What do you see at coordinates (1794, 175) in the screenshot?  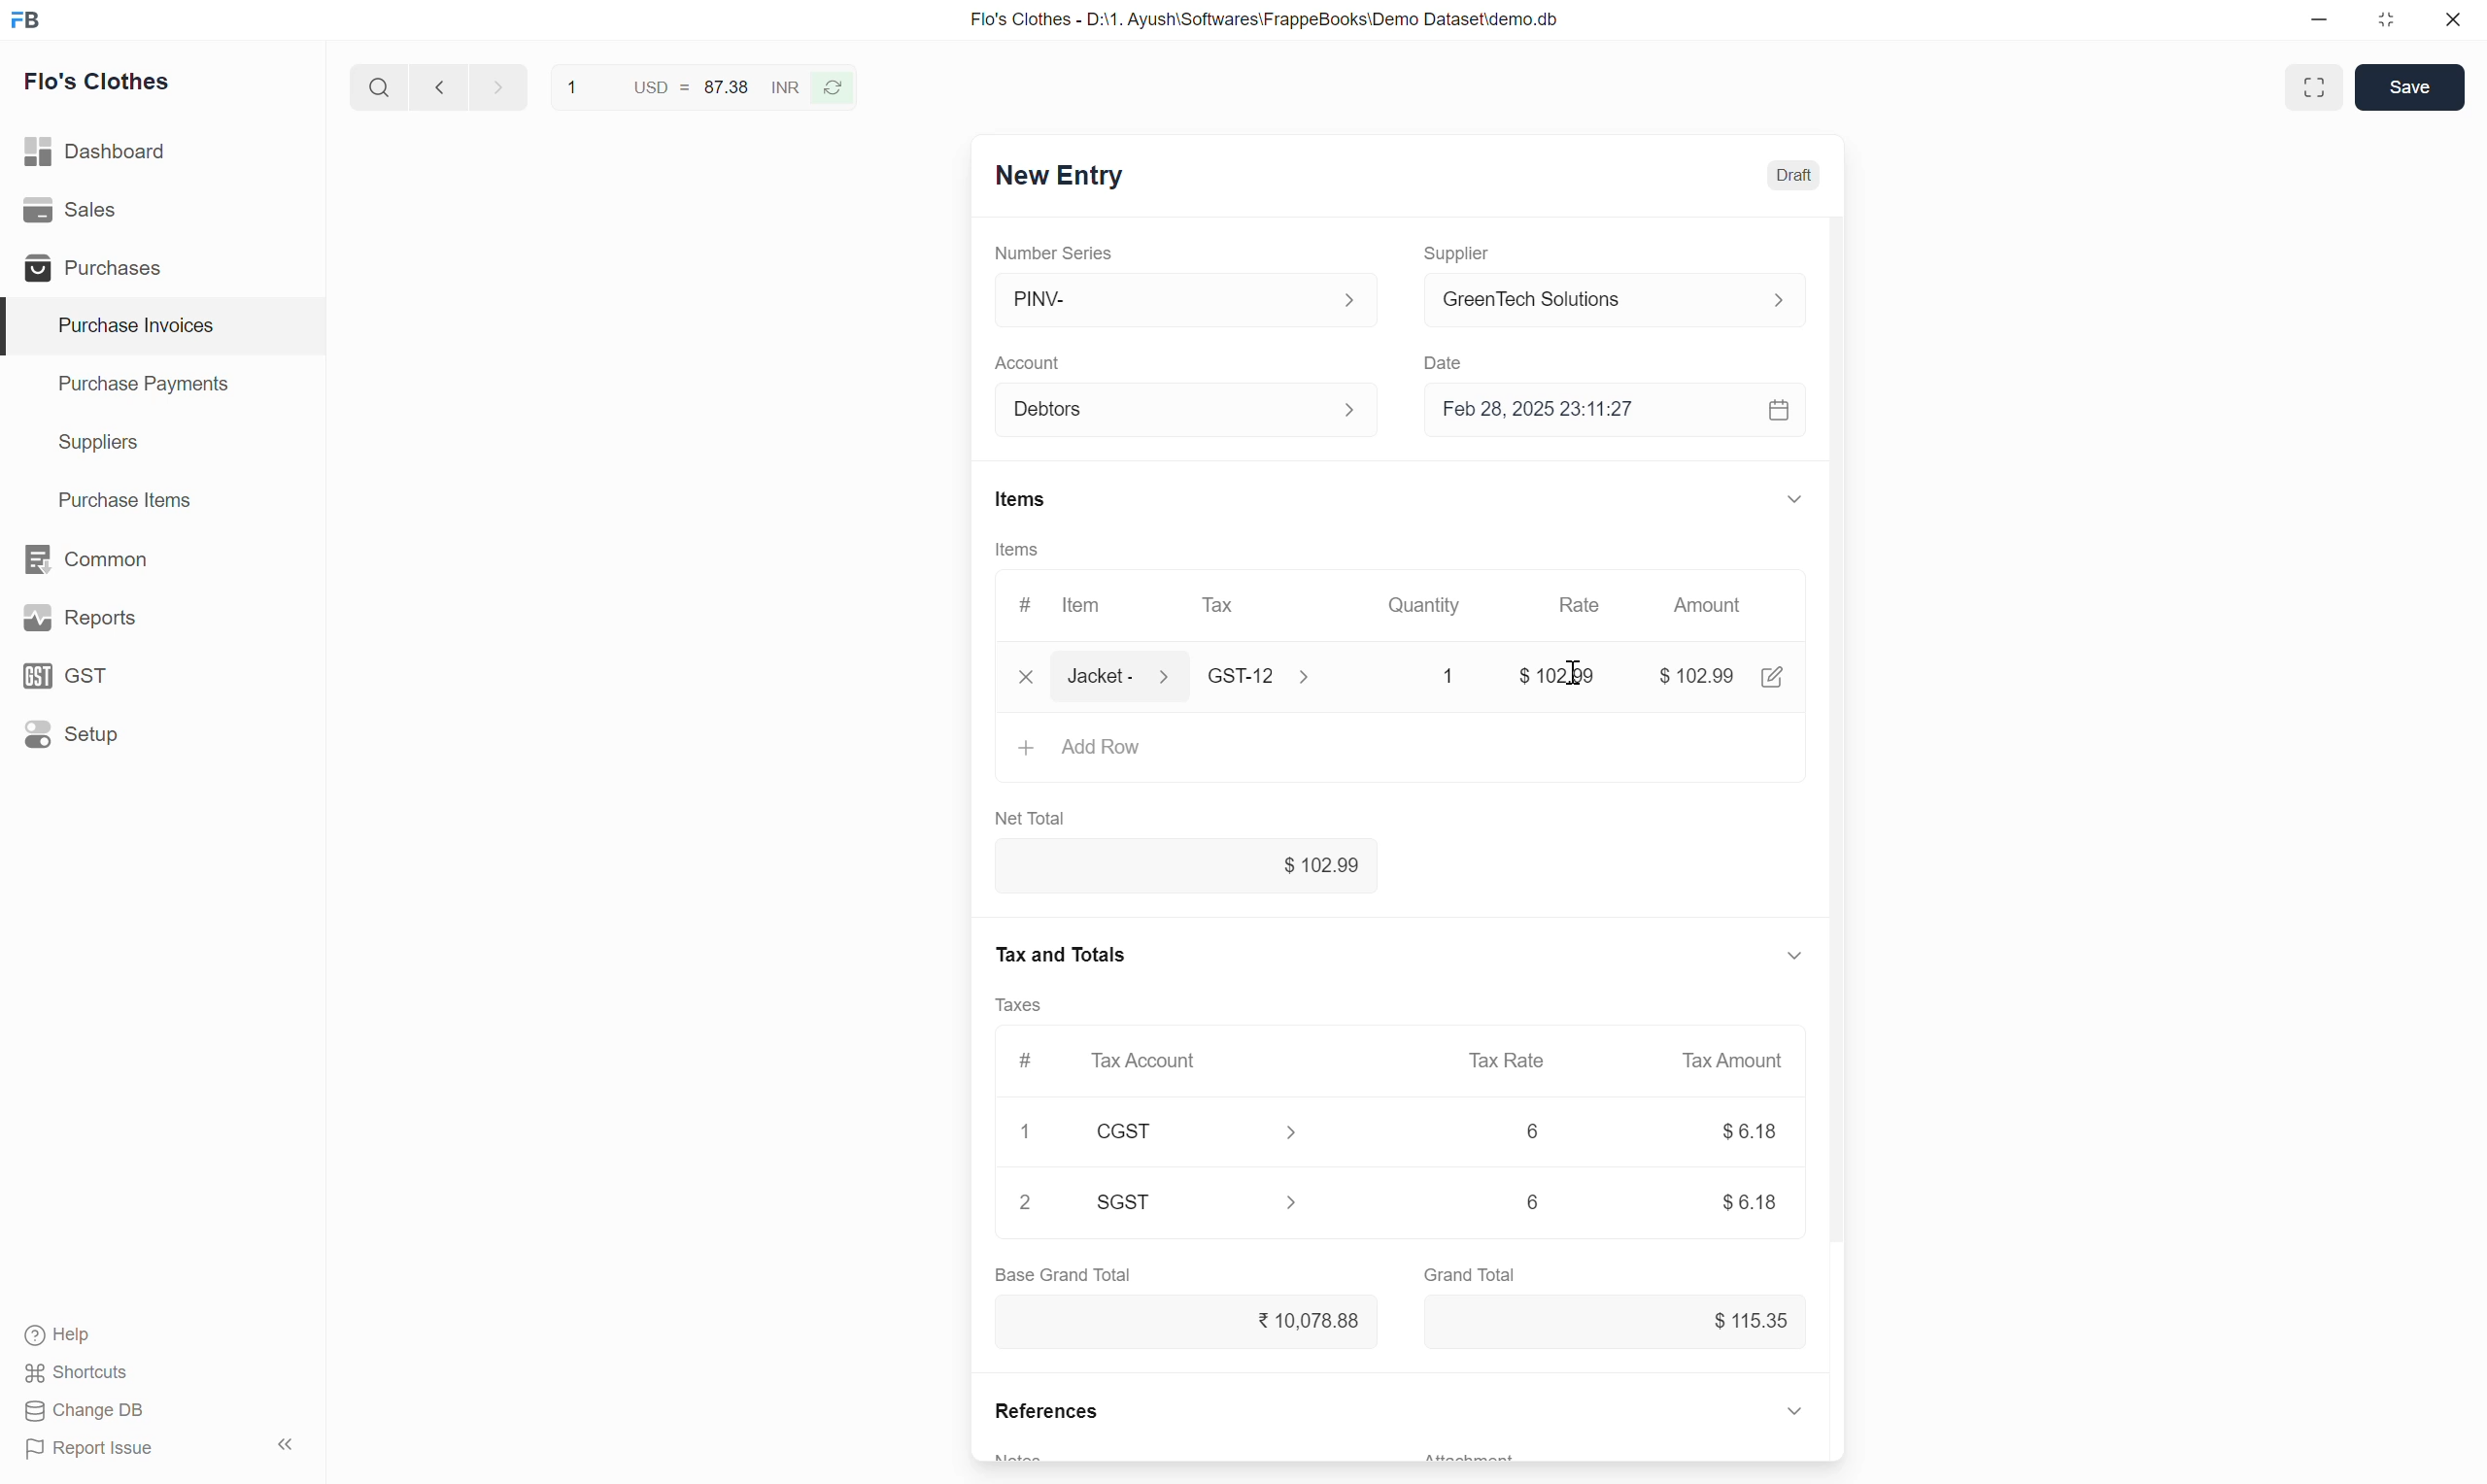 I see `Draft` at bounding box center [1794, 175].